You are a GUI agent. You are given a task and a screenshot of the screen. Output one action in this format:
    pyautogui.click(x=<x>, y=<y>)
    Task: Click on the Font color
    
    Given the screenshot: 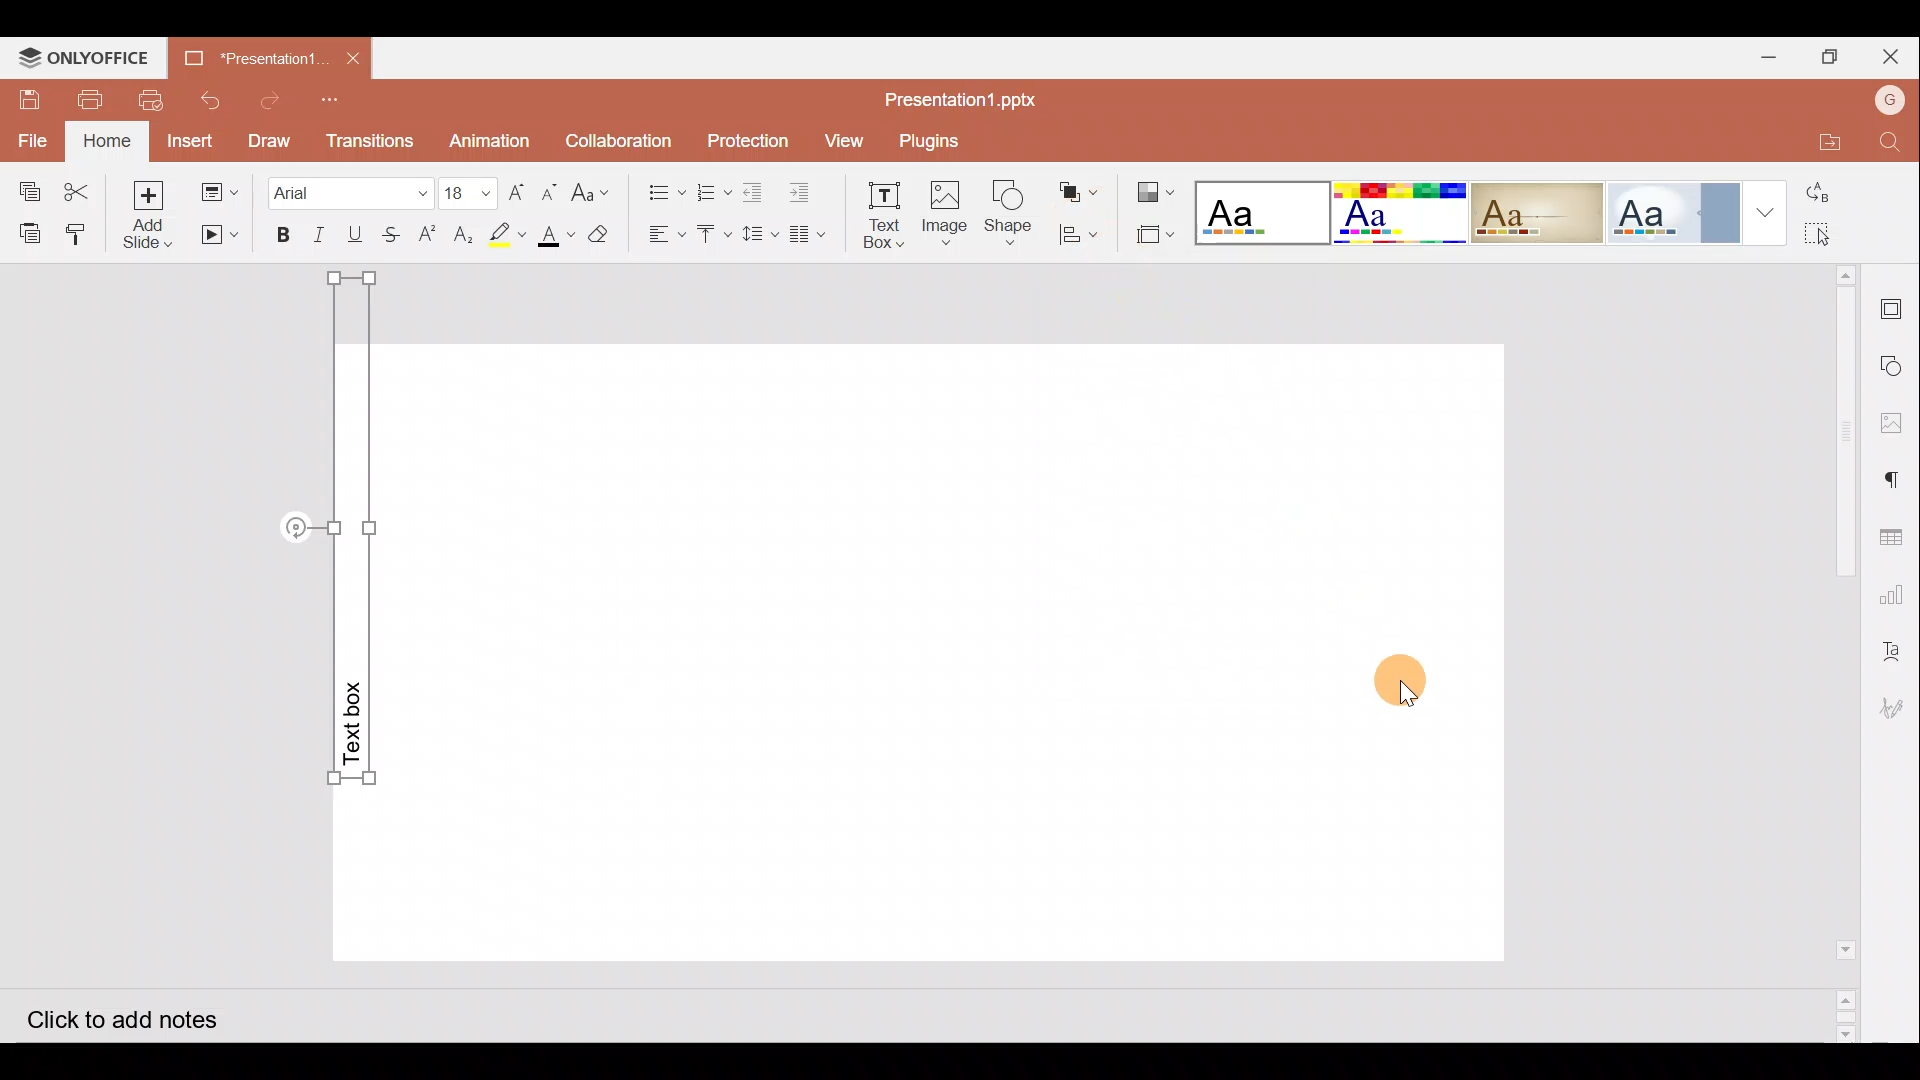 What is the action you would take?
    pyautogui.click(x=553, y=236)
    